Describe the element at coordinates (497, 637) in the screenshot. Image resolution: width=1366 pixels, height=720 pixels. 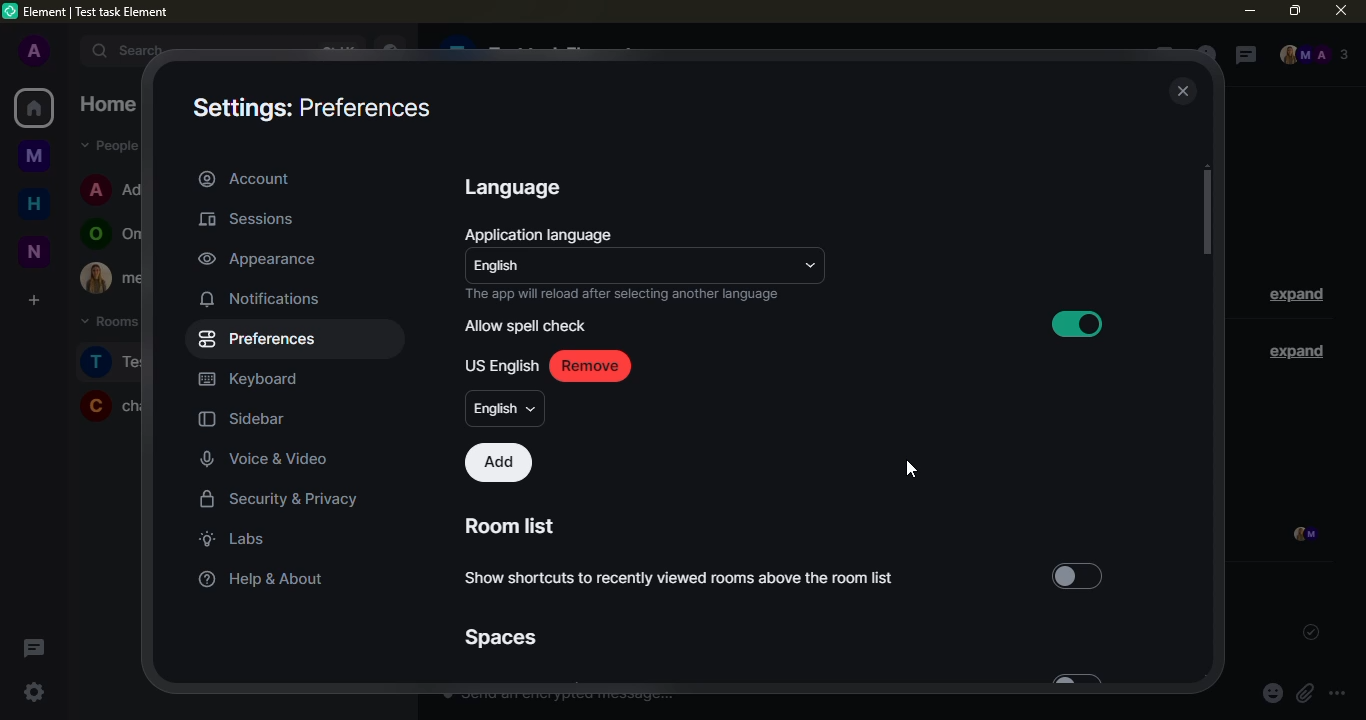
I see `spaces` at that location.